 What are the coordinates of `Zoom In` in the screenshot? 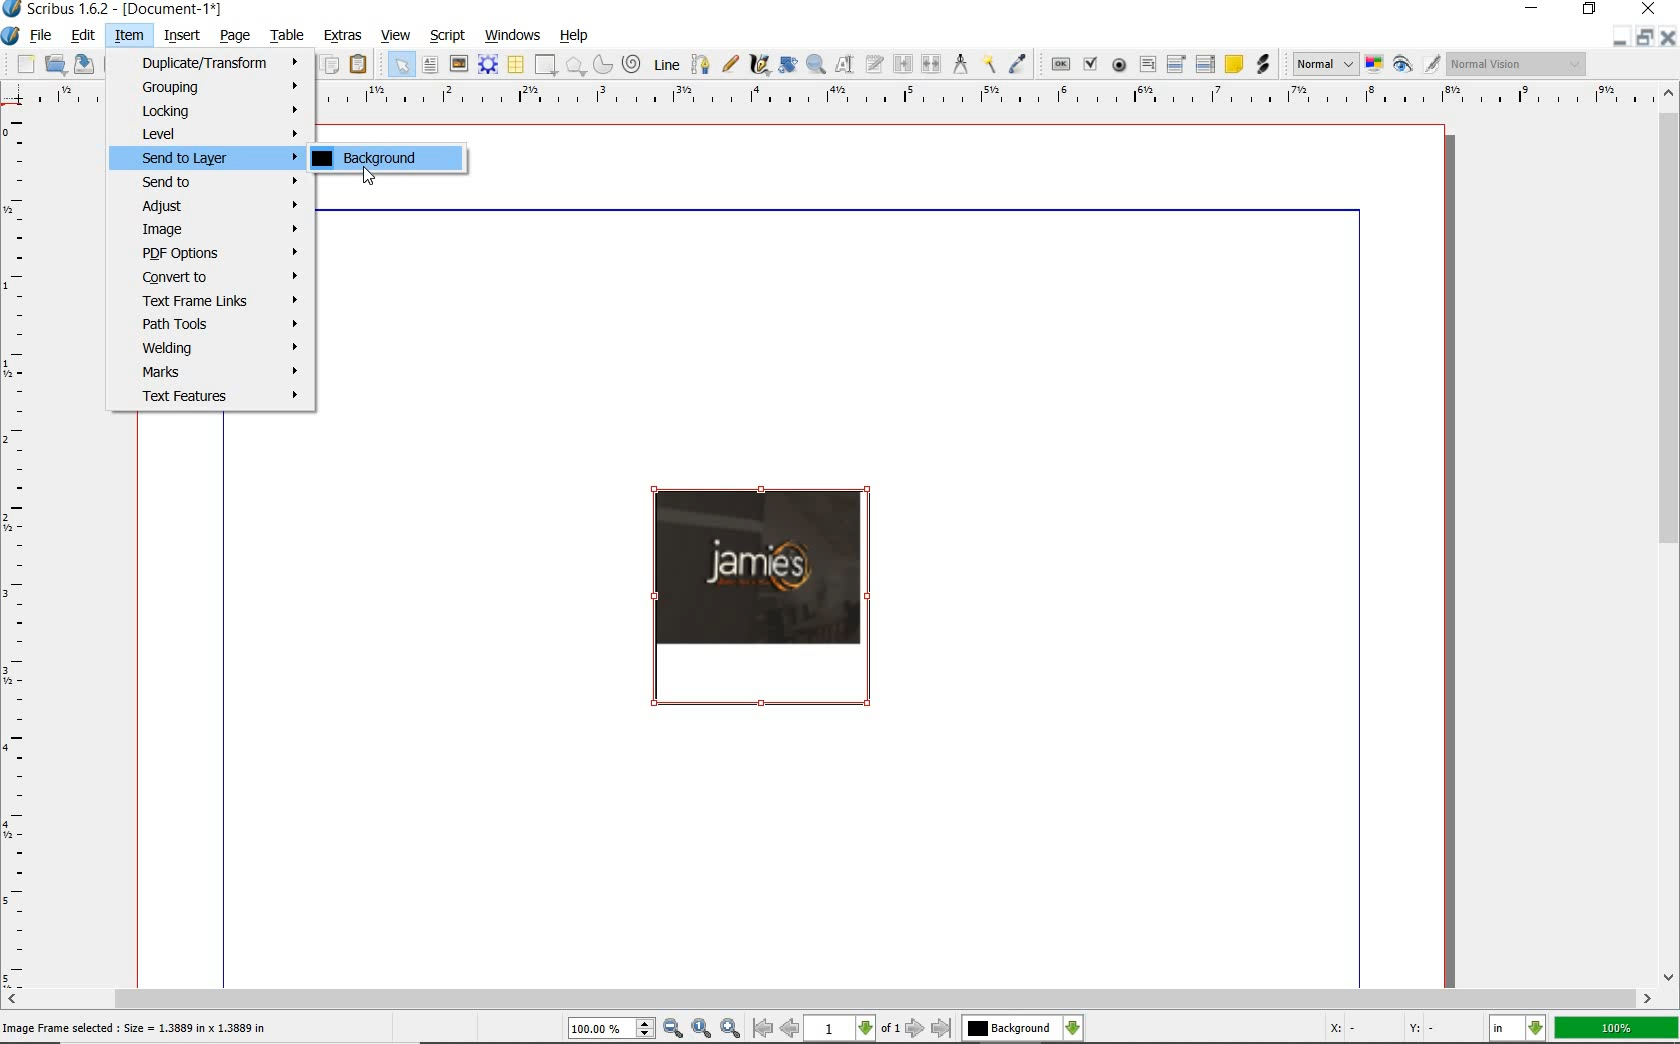 It's located at (731, 1029).